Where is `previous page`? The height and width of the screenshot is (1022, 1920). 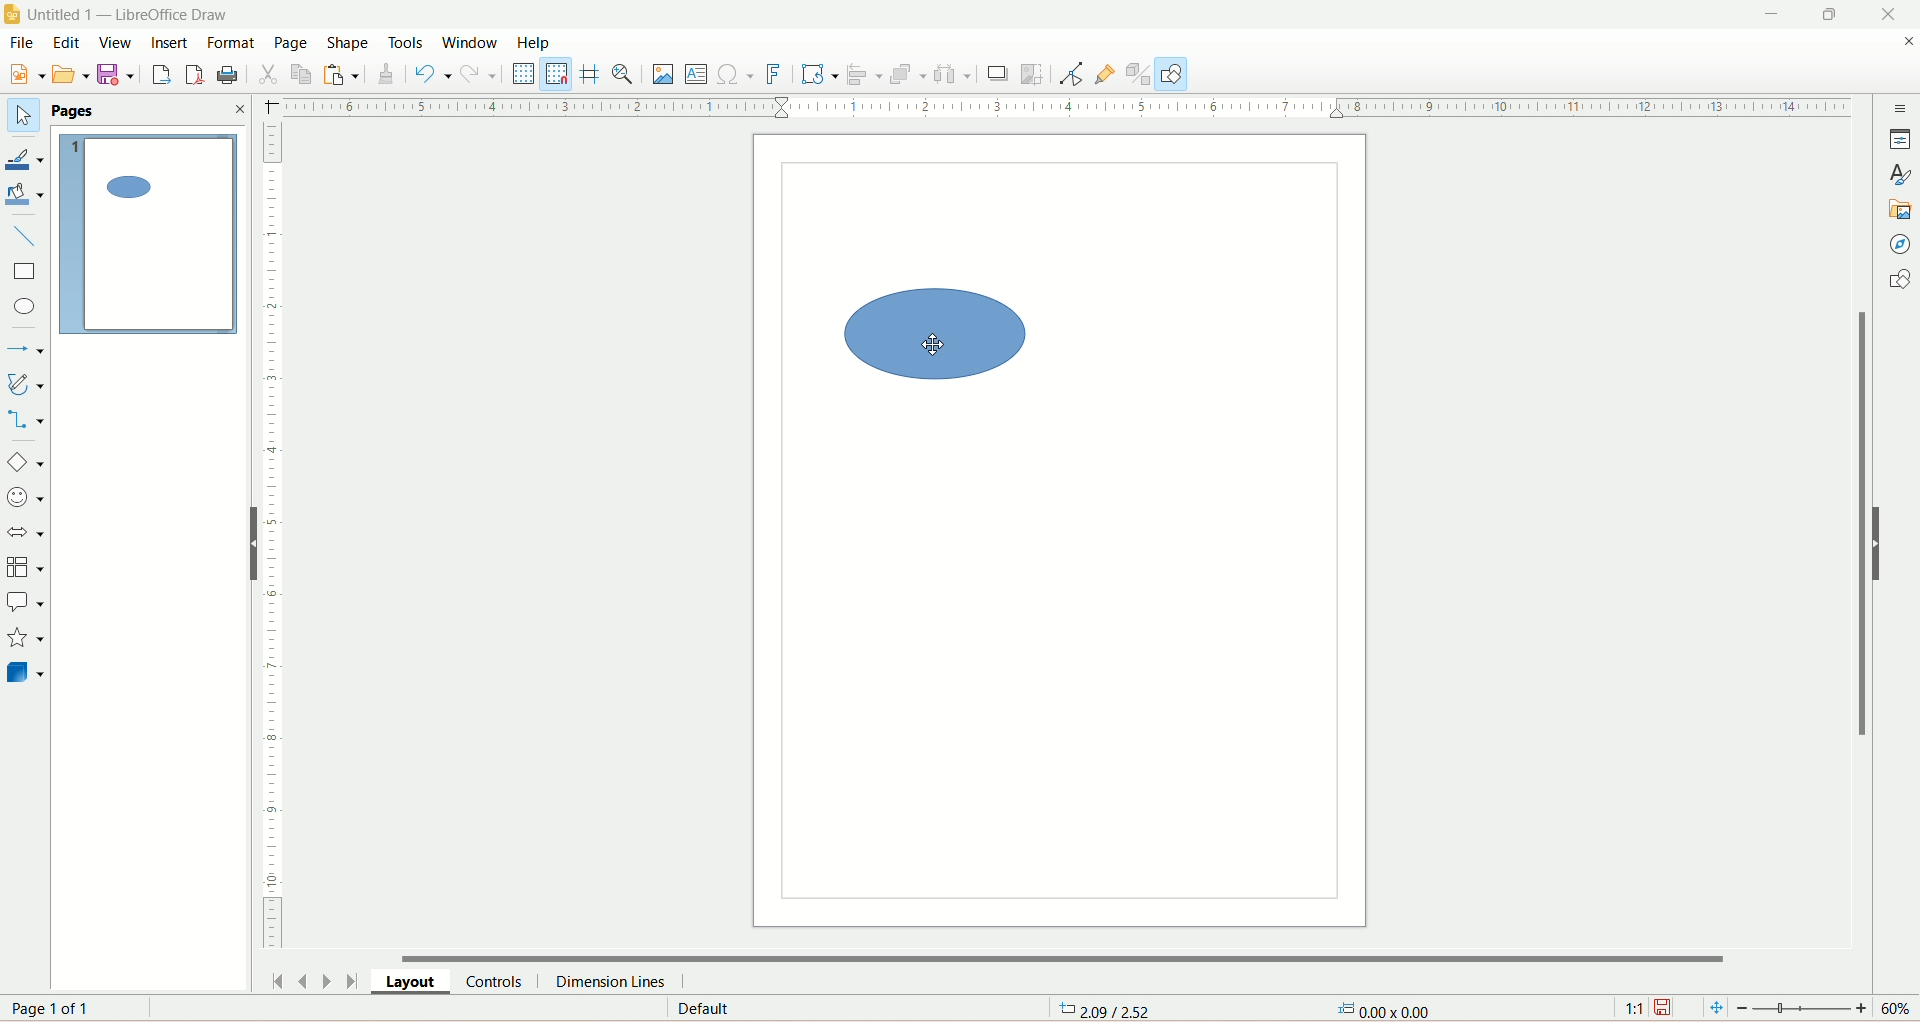 previous page is located at coordinates (303, 980).